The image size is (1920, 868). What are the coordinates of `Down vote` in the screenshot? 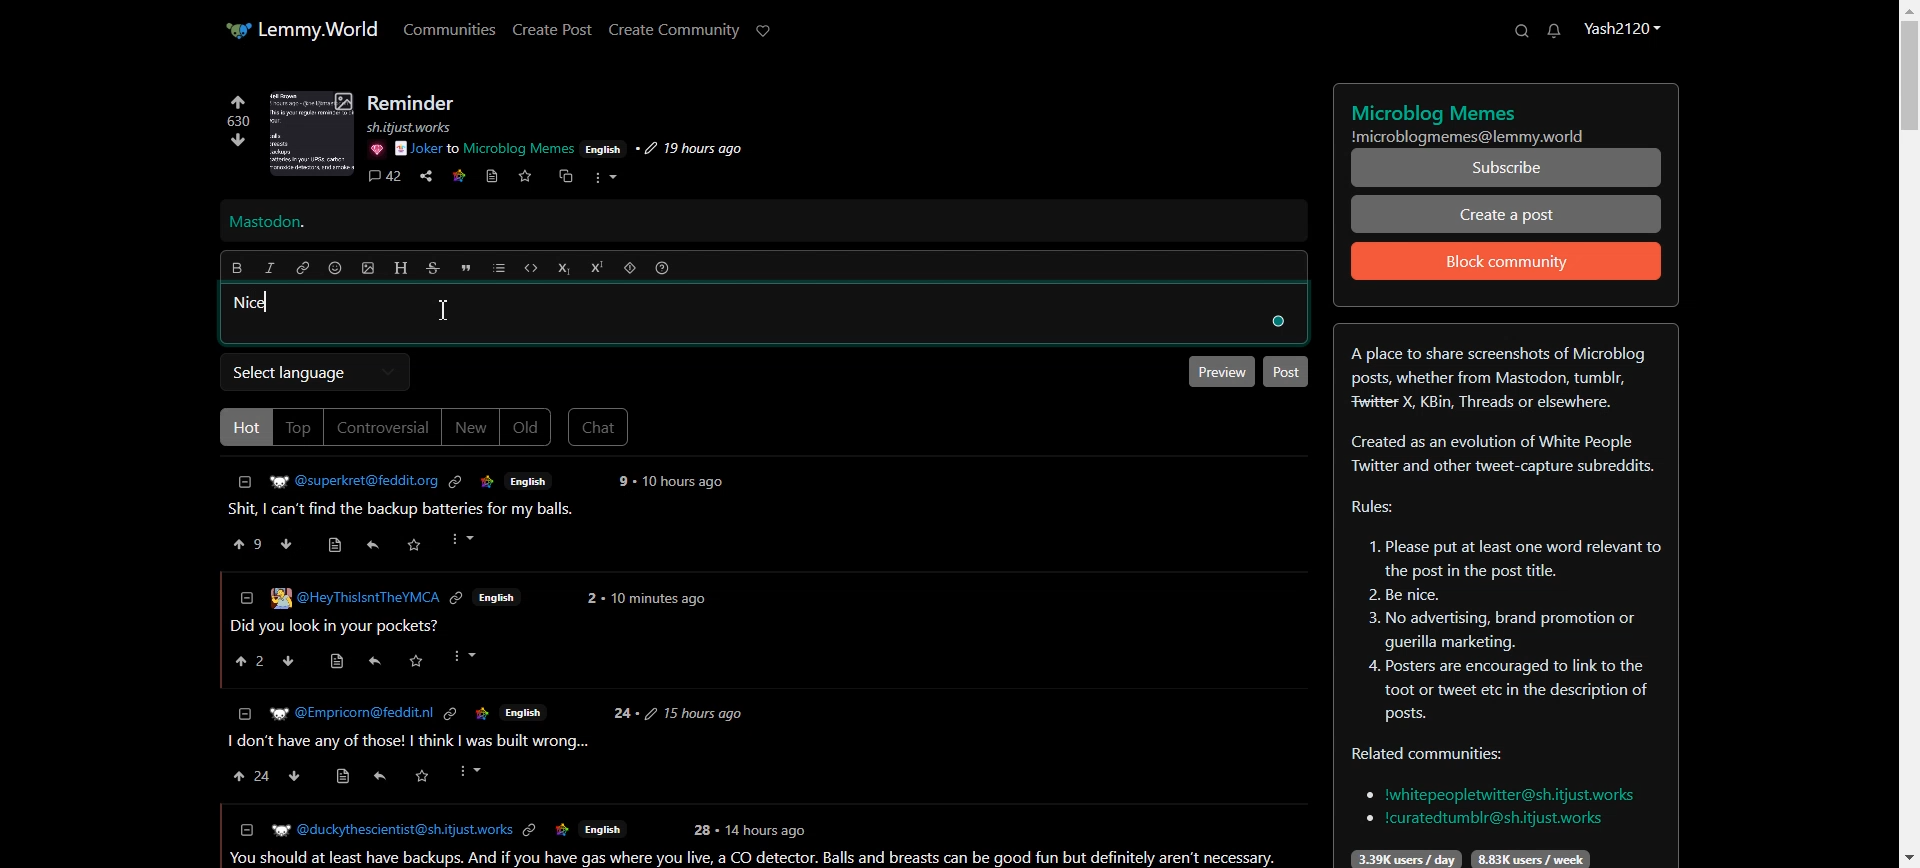 It's located at (233, 143).